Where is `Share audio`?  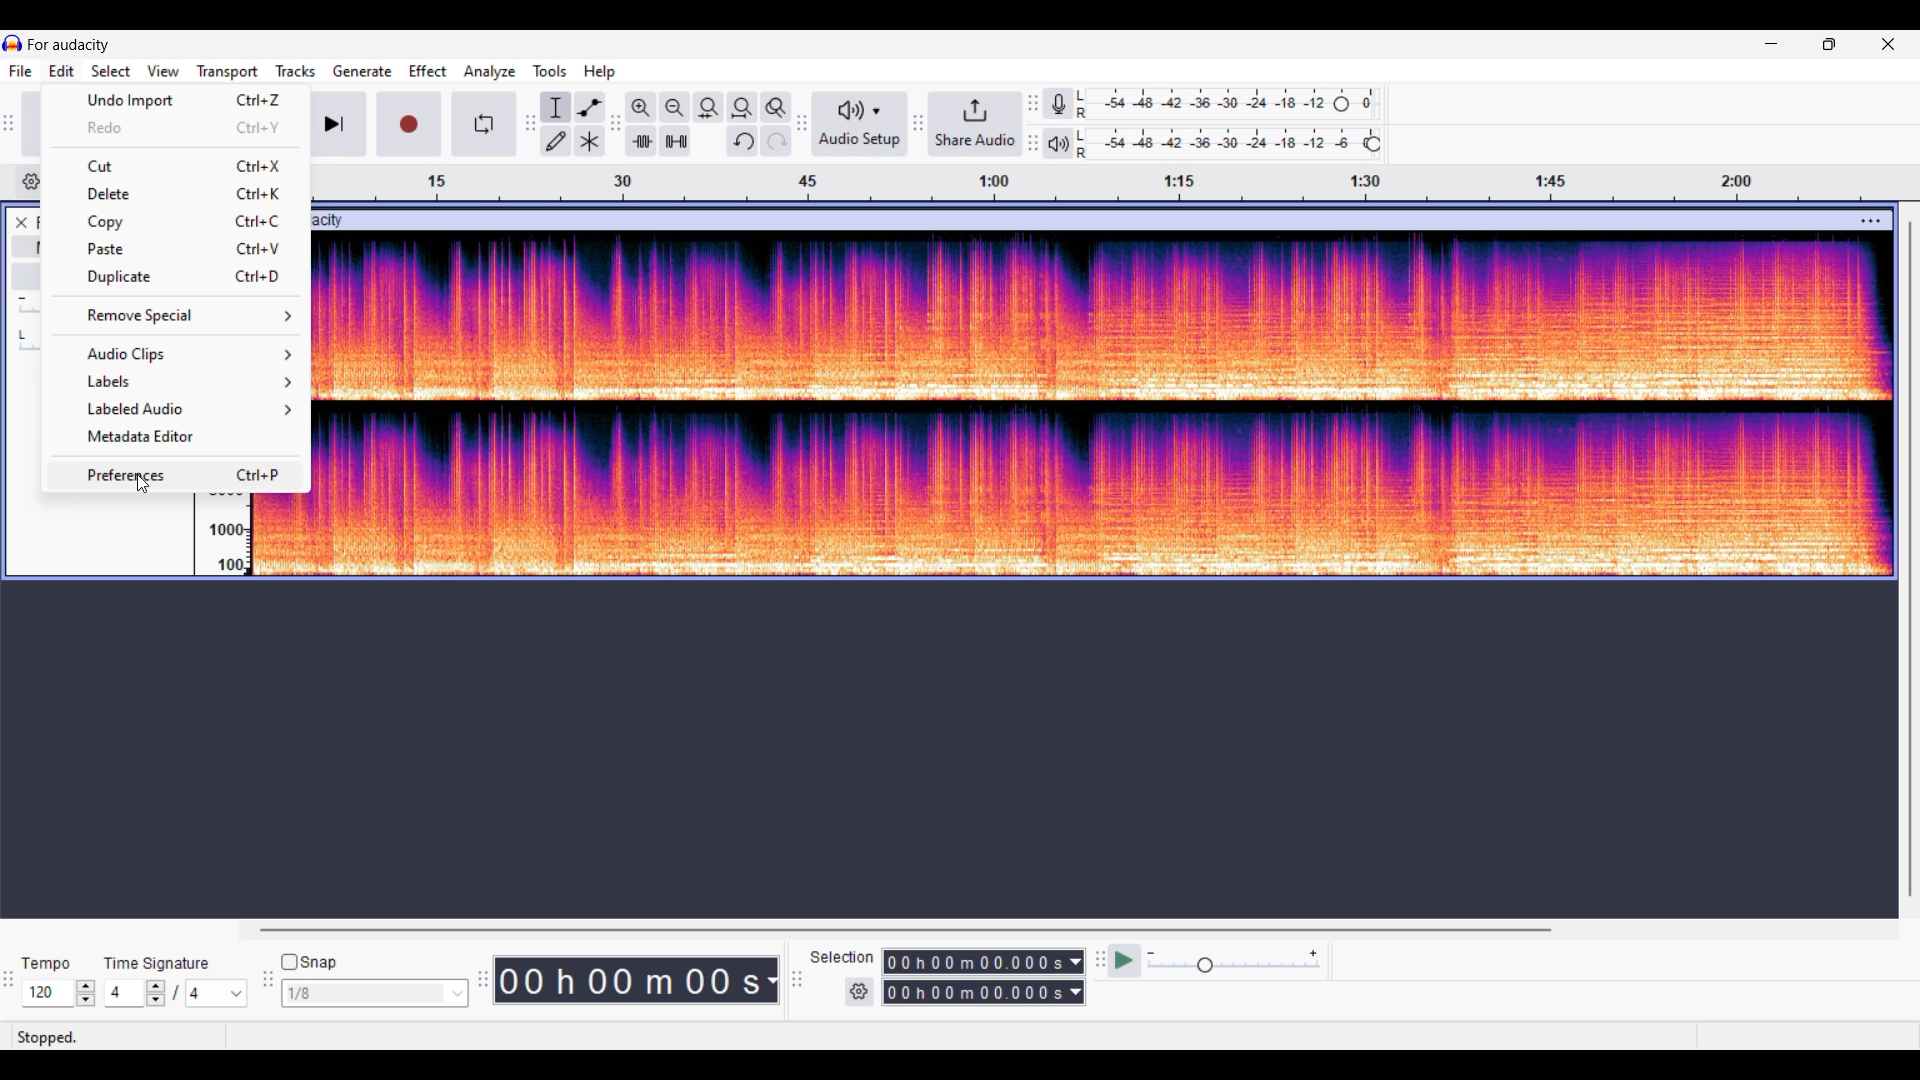
Share audio is located at coordinates (975, 123).